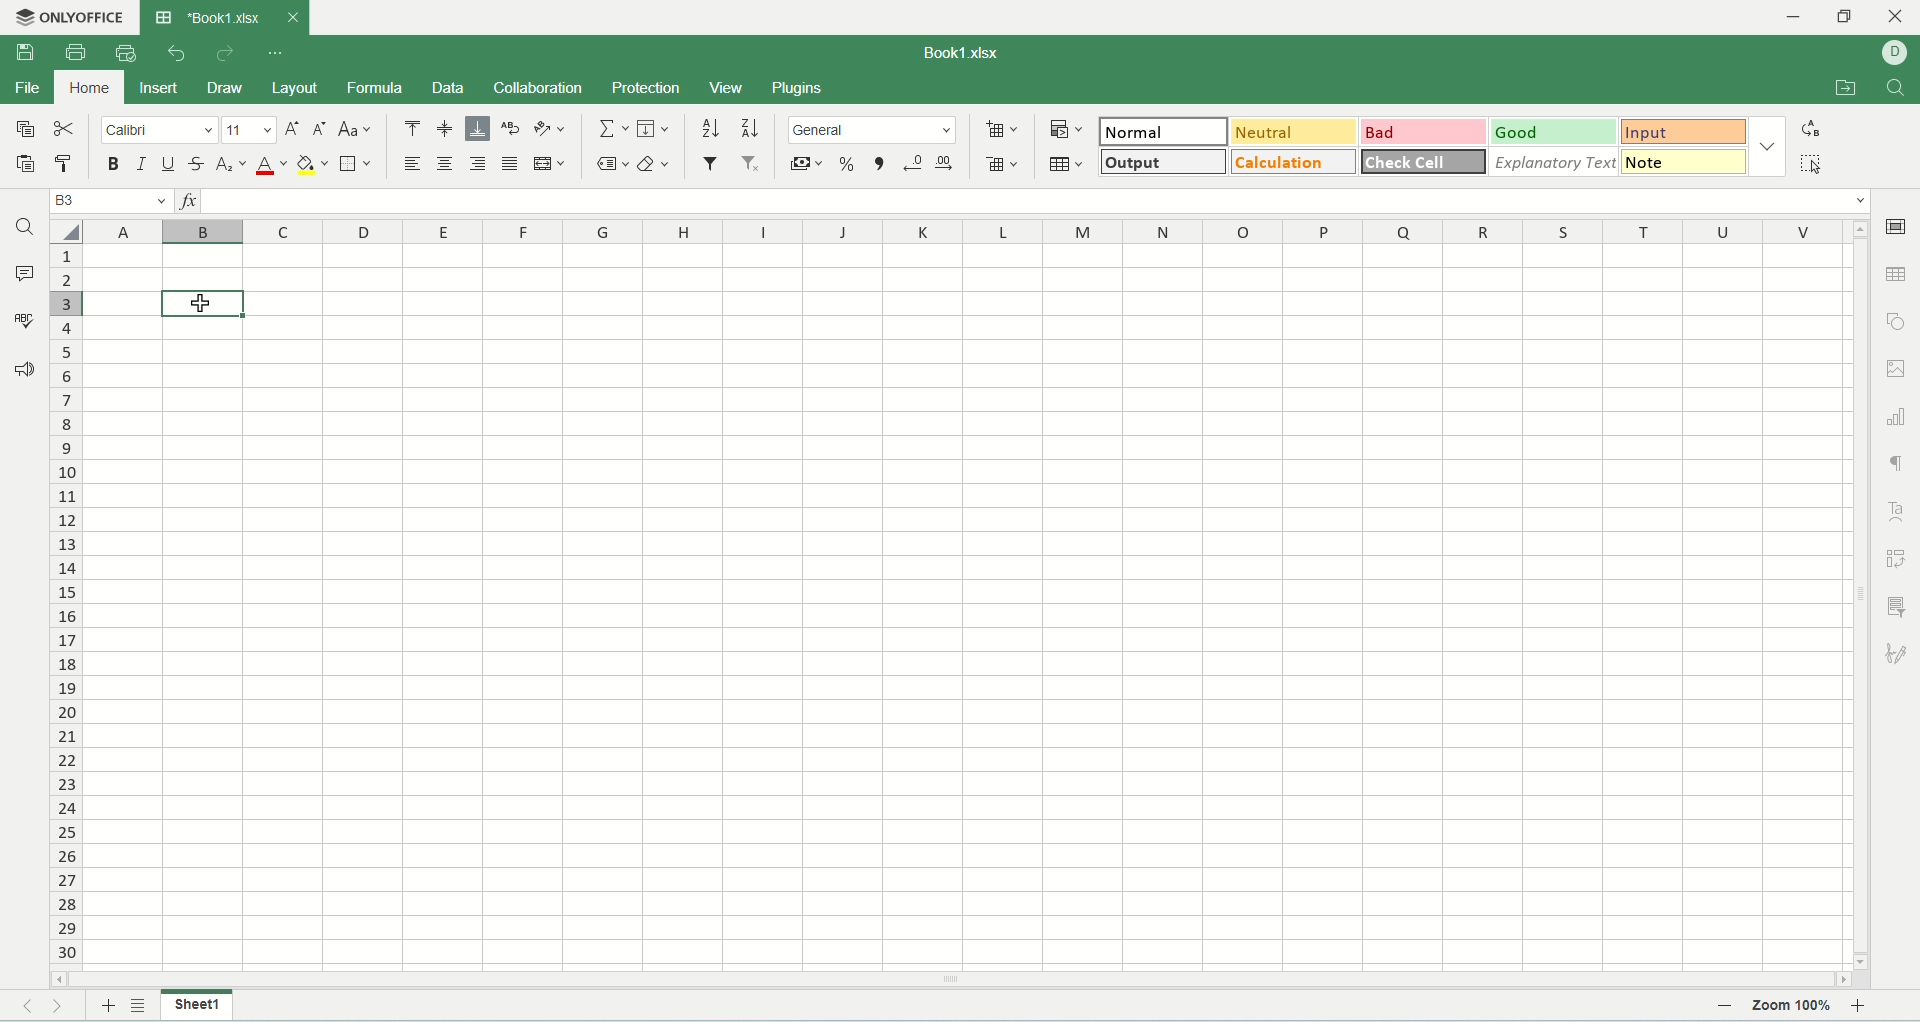 This screenshot has height=1022, width=1920. What do you see at coordinates (1846, 21) in the screenshot?
I see `maximize` at bounding box center [1846, 21].